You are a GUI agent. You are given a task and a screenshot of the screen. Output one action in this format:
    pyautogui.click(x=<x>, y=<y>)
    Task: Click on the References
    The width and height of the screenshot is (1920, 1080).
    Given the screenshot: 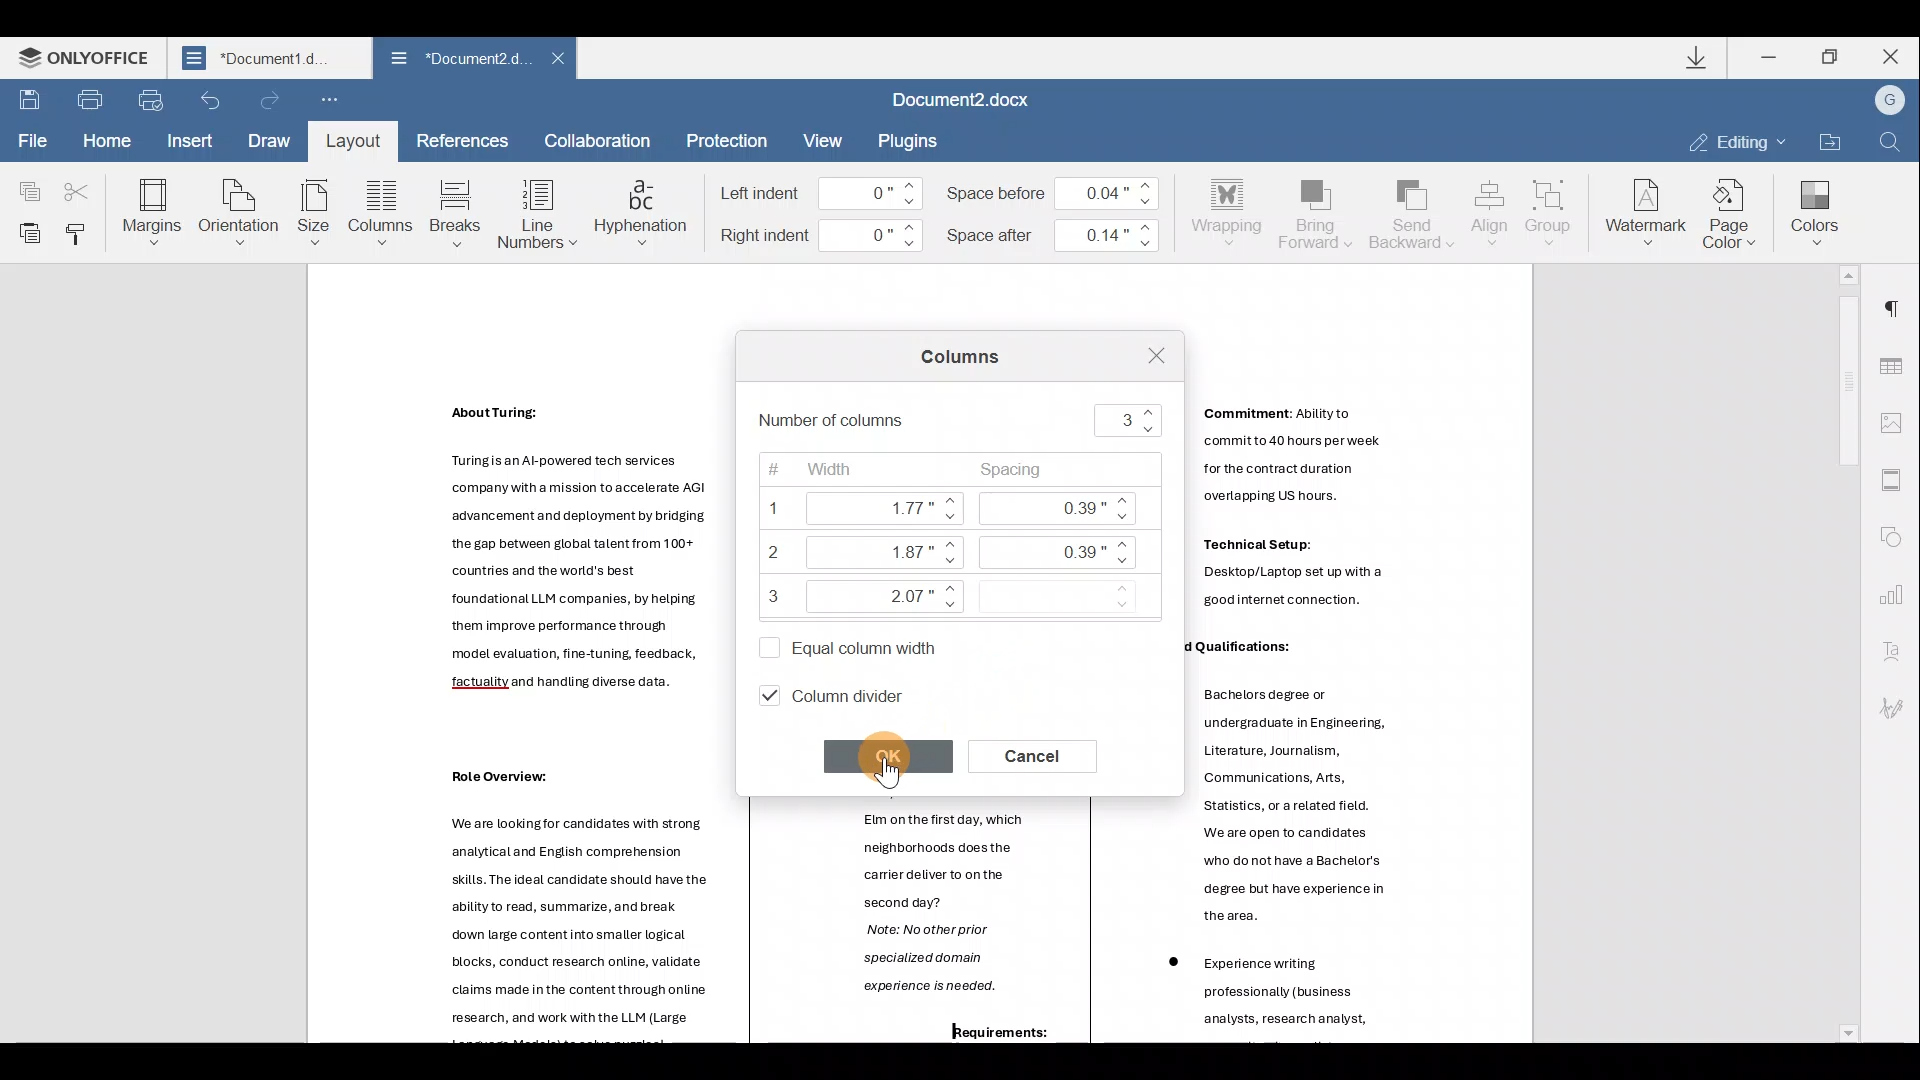 What is the action you would take?
    pyautogui.click(x=464, y=140)
    